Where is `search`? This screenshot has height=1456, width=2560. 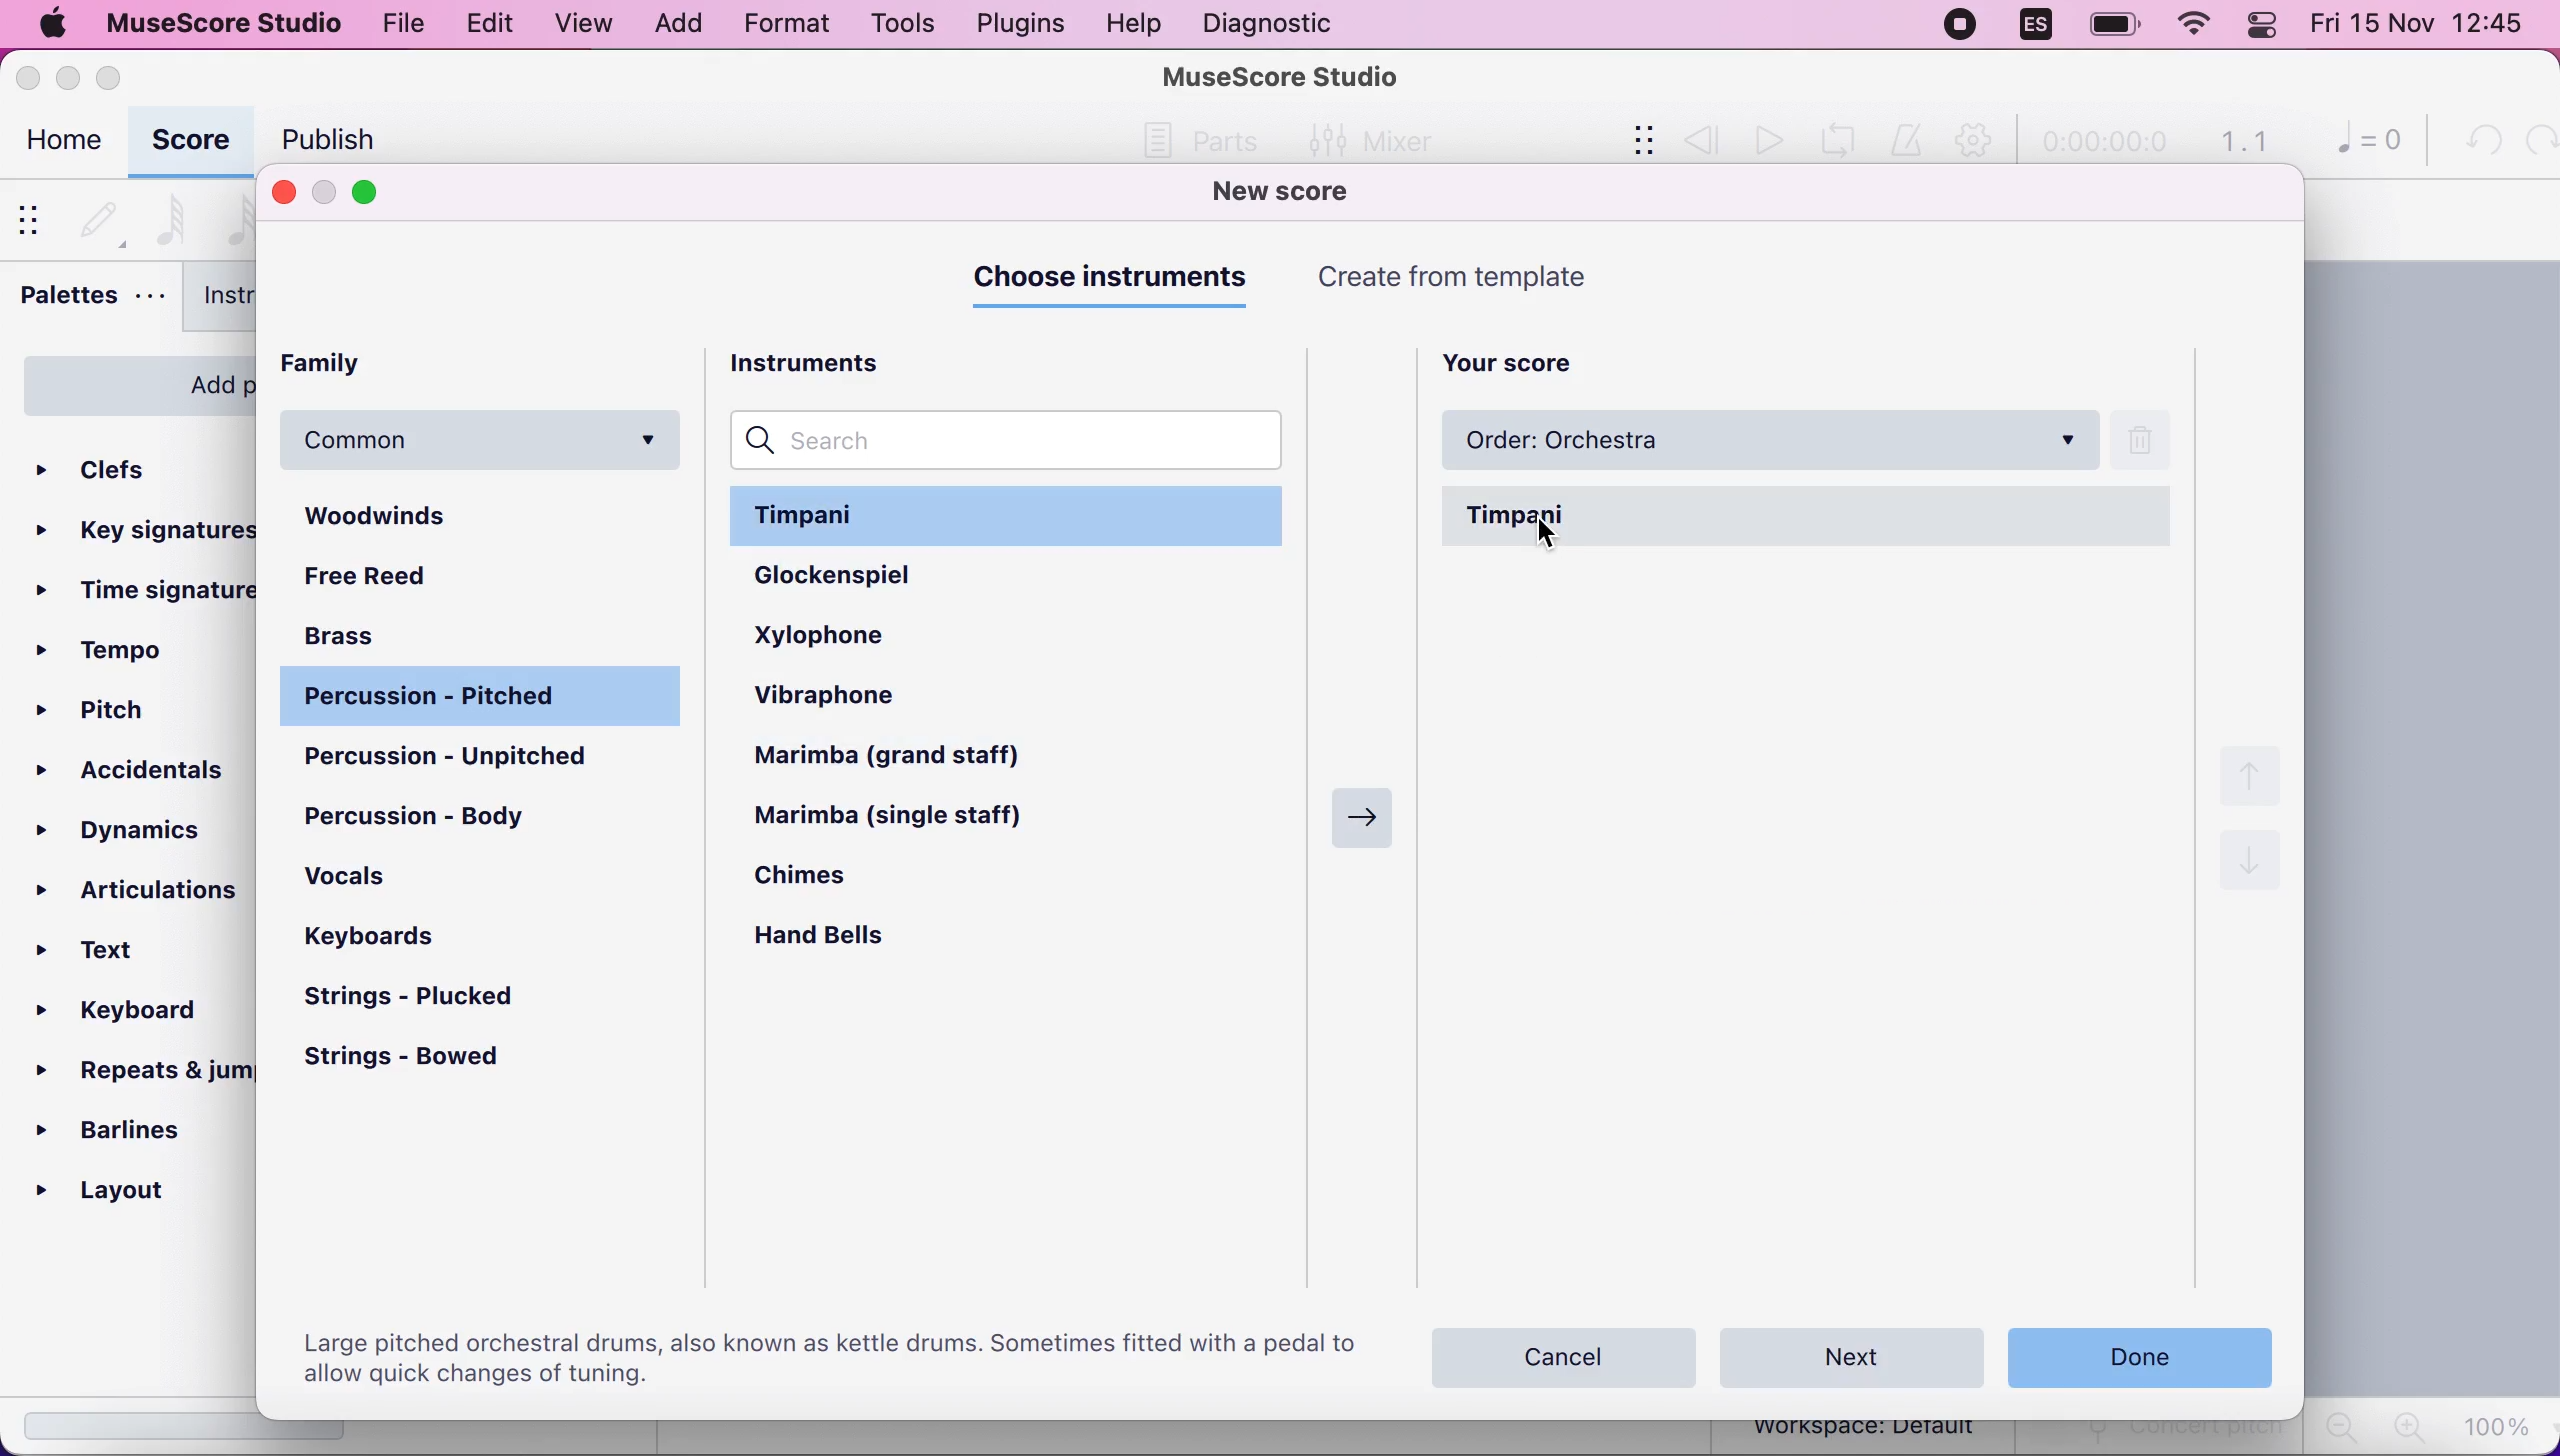 search is located at coordinates (1014, 440).